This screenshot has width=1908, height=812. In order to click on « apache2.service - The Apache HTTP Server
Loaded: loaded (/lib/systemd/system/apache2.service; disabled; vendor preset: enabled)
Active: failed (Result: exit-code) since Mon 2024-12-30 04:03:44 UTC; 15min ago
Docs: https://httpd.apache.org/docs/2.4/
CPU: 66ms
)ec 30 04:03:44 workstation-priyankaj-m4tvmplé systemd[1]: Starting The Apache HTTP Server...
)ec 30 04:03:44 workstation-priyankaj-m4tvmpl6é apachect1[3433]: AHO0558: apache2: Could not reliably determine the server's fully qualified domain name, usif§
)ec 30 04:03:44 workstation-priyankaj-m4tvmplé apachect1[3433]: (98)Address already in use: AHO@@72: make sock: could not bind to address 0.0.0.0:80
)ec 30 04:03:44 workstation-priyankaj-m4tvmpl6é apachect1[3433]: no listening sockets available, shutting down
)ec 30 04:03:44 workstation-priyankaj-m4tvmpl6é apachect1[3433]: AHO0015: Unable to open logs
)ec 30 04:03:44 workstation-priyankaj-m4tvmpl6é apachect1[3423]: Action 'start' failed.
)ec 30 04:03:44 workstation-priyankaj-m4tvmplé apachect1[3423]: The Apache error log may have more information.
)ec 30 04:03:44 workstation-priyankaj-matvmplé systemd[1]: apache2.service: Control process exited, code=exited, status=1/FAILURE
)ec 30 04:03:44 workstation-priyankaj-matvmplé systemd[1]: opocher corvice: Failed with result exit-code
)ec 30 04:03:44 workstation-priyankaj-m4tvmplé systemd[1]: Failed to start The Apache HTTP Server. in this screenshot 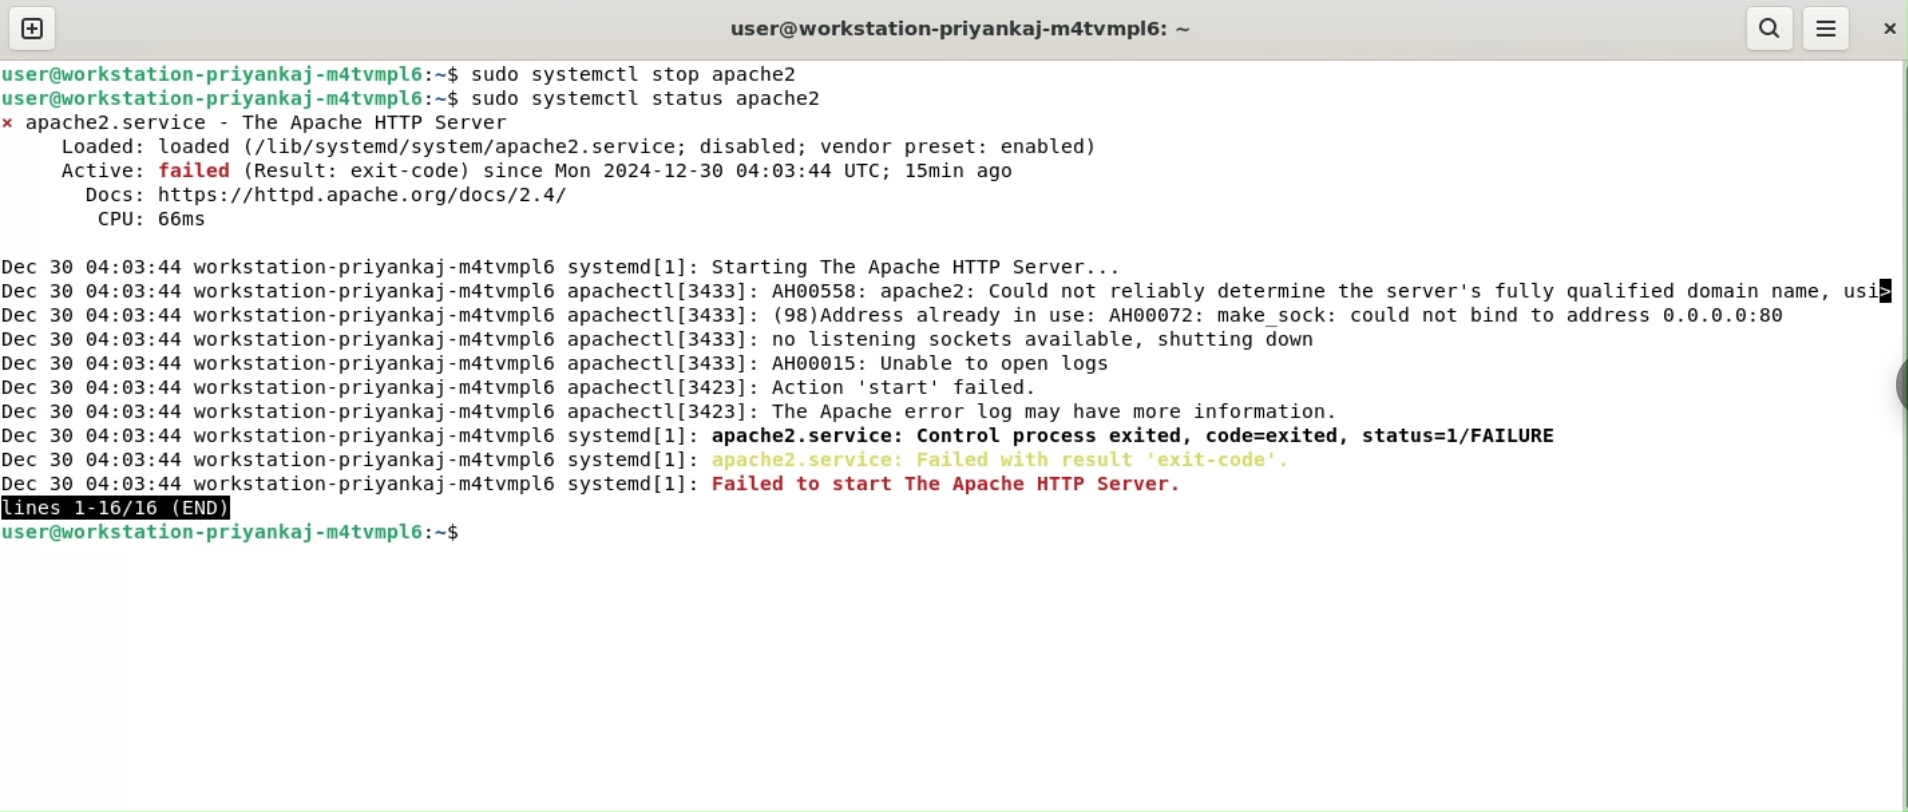, I will do `click(948, 303)`.